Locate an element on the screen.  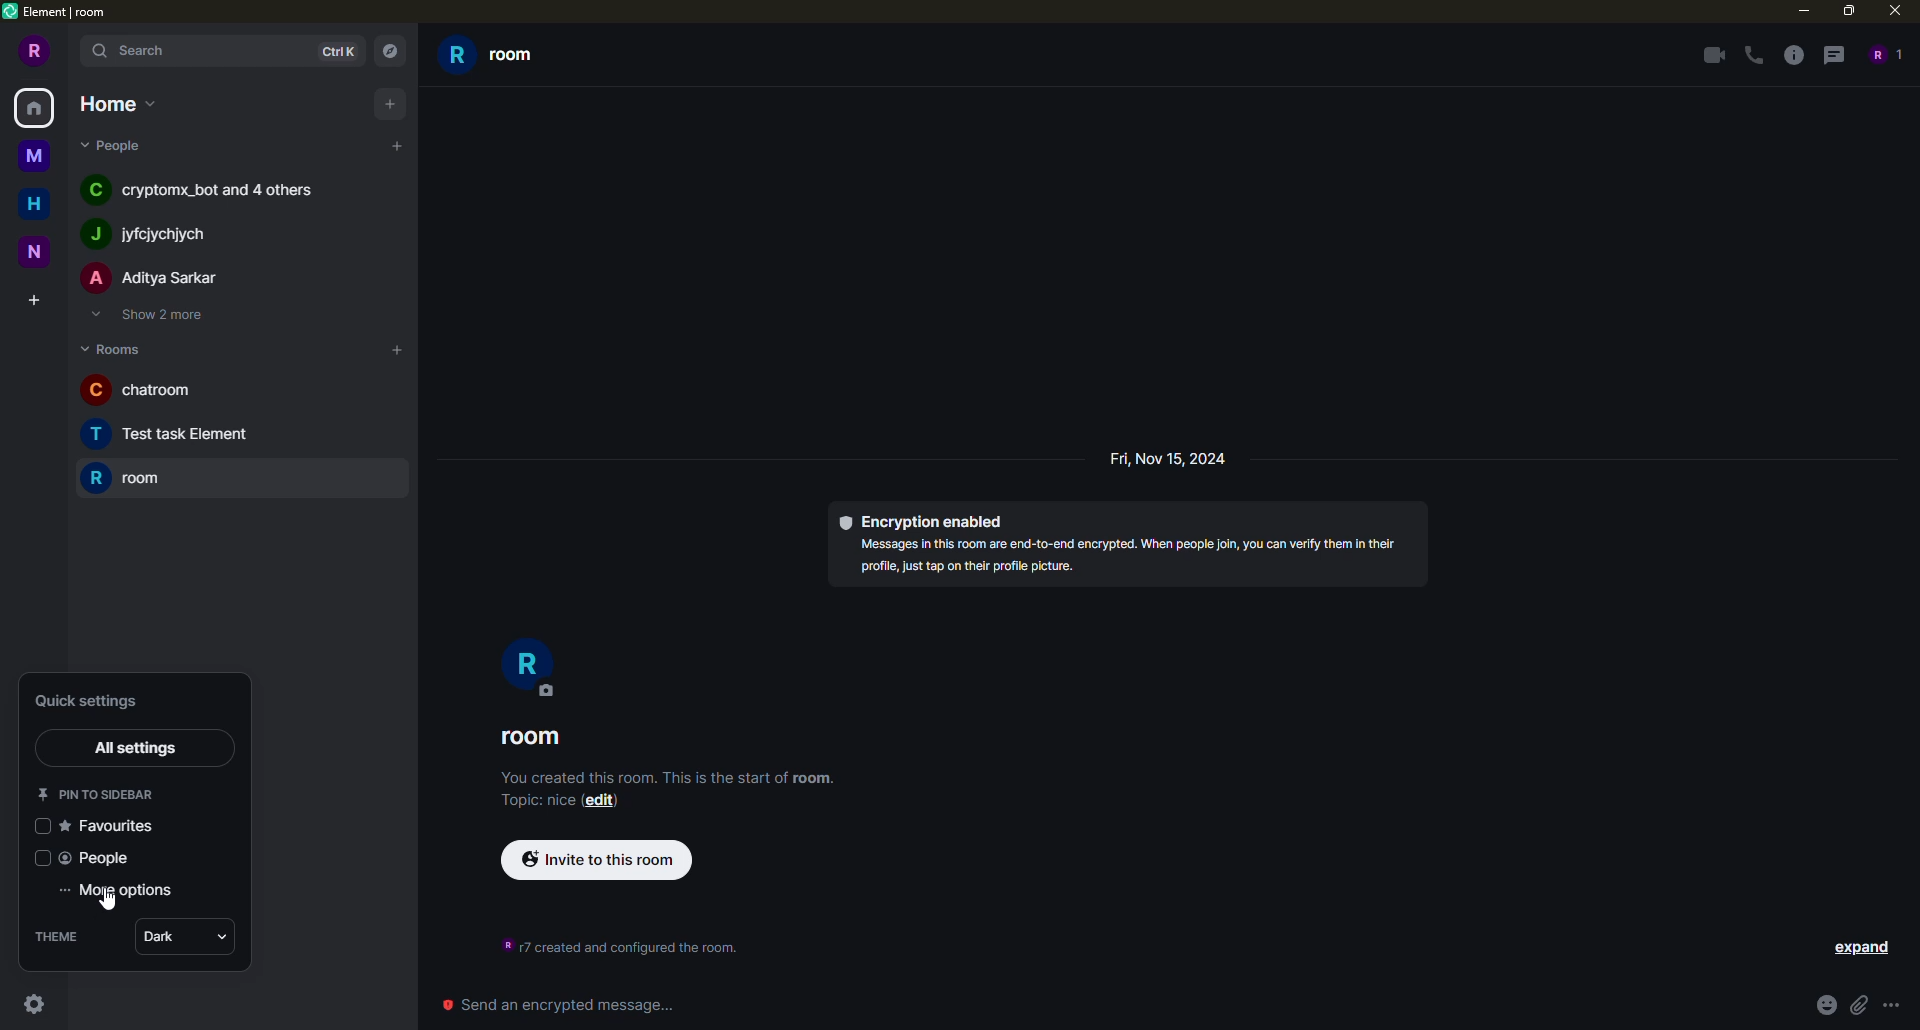
people is located at coordinates (1882, 55).